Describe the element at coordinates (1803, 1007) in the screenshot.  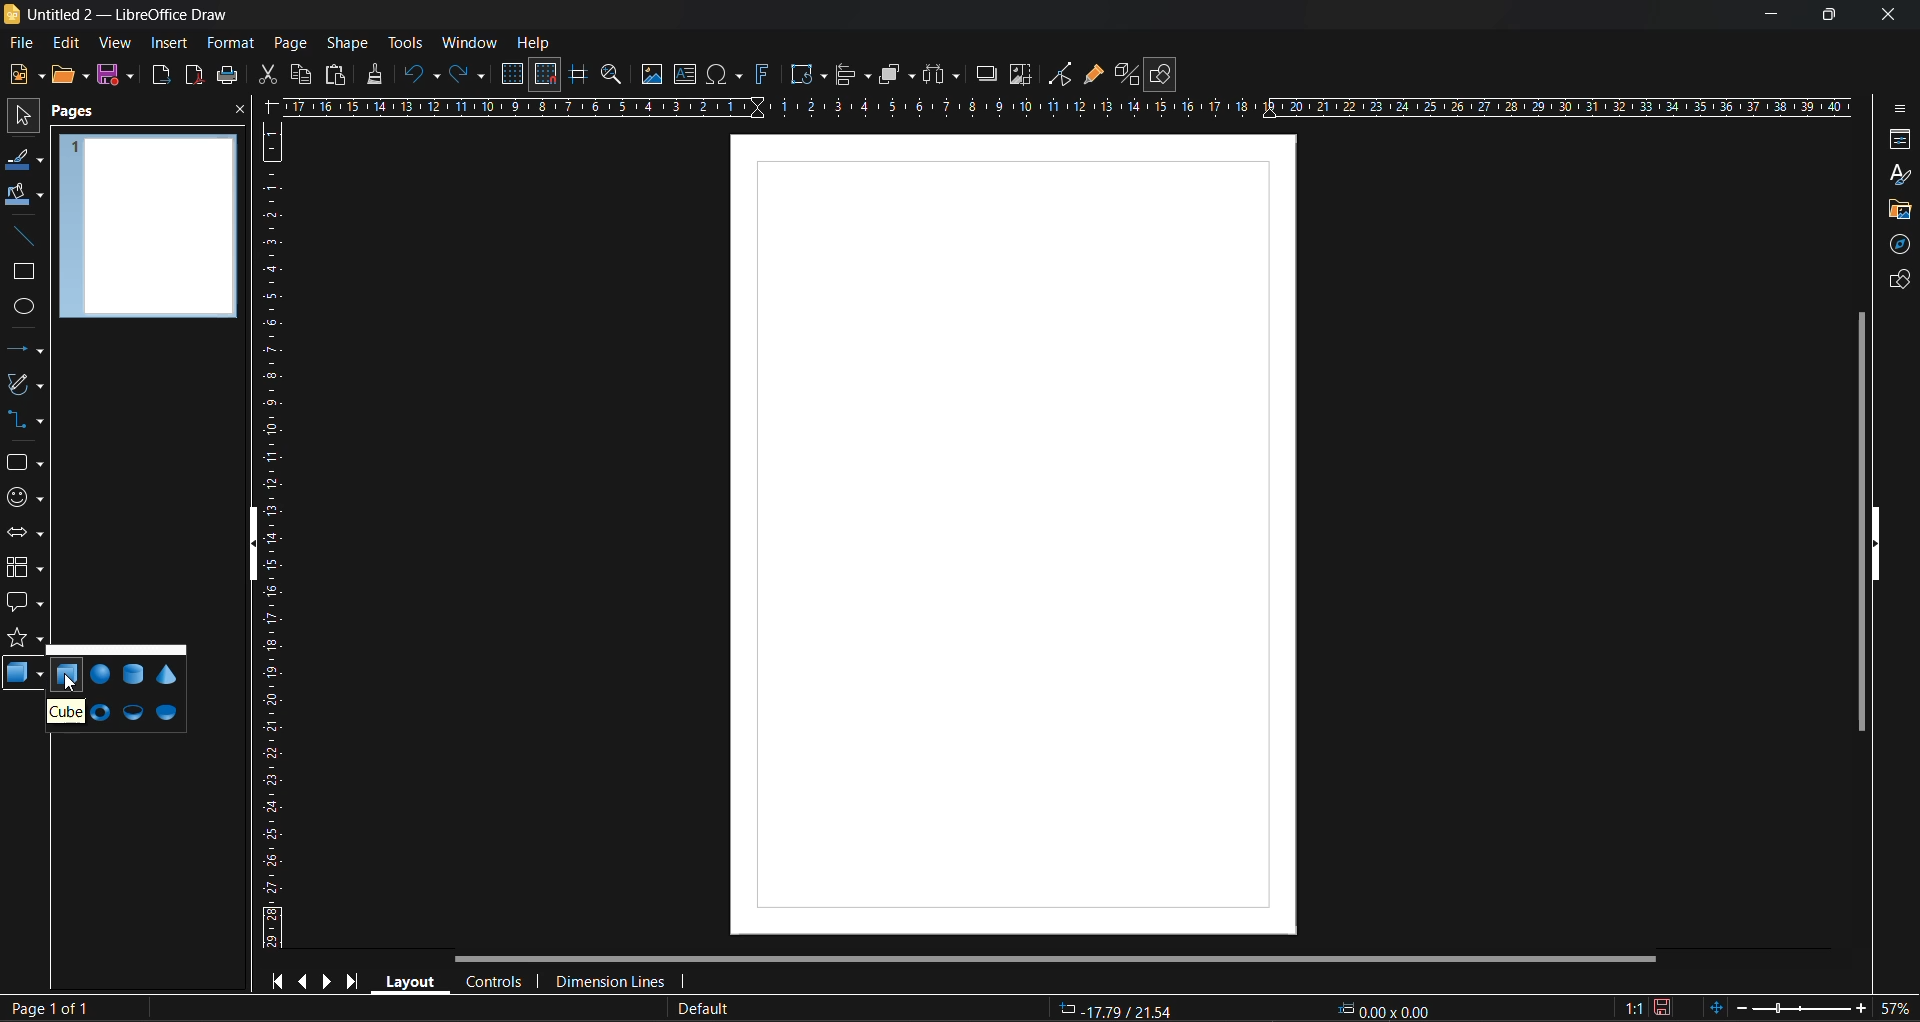
I see `zoom slider` at that location.